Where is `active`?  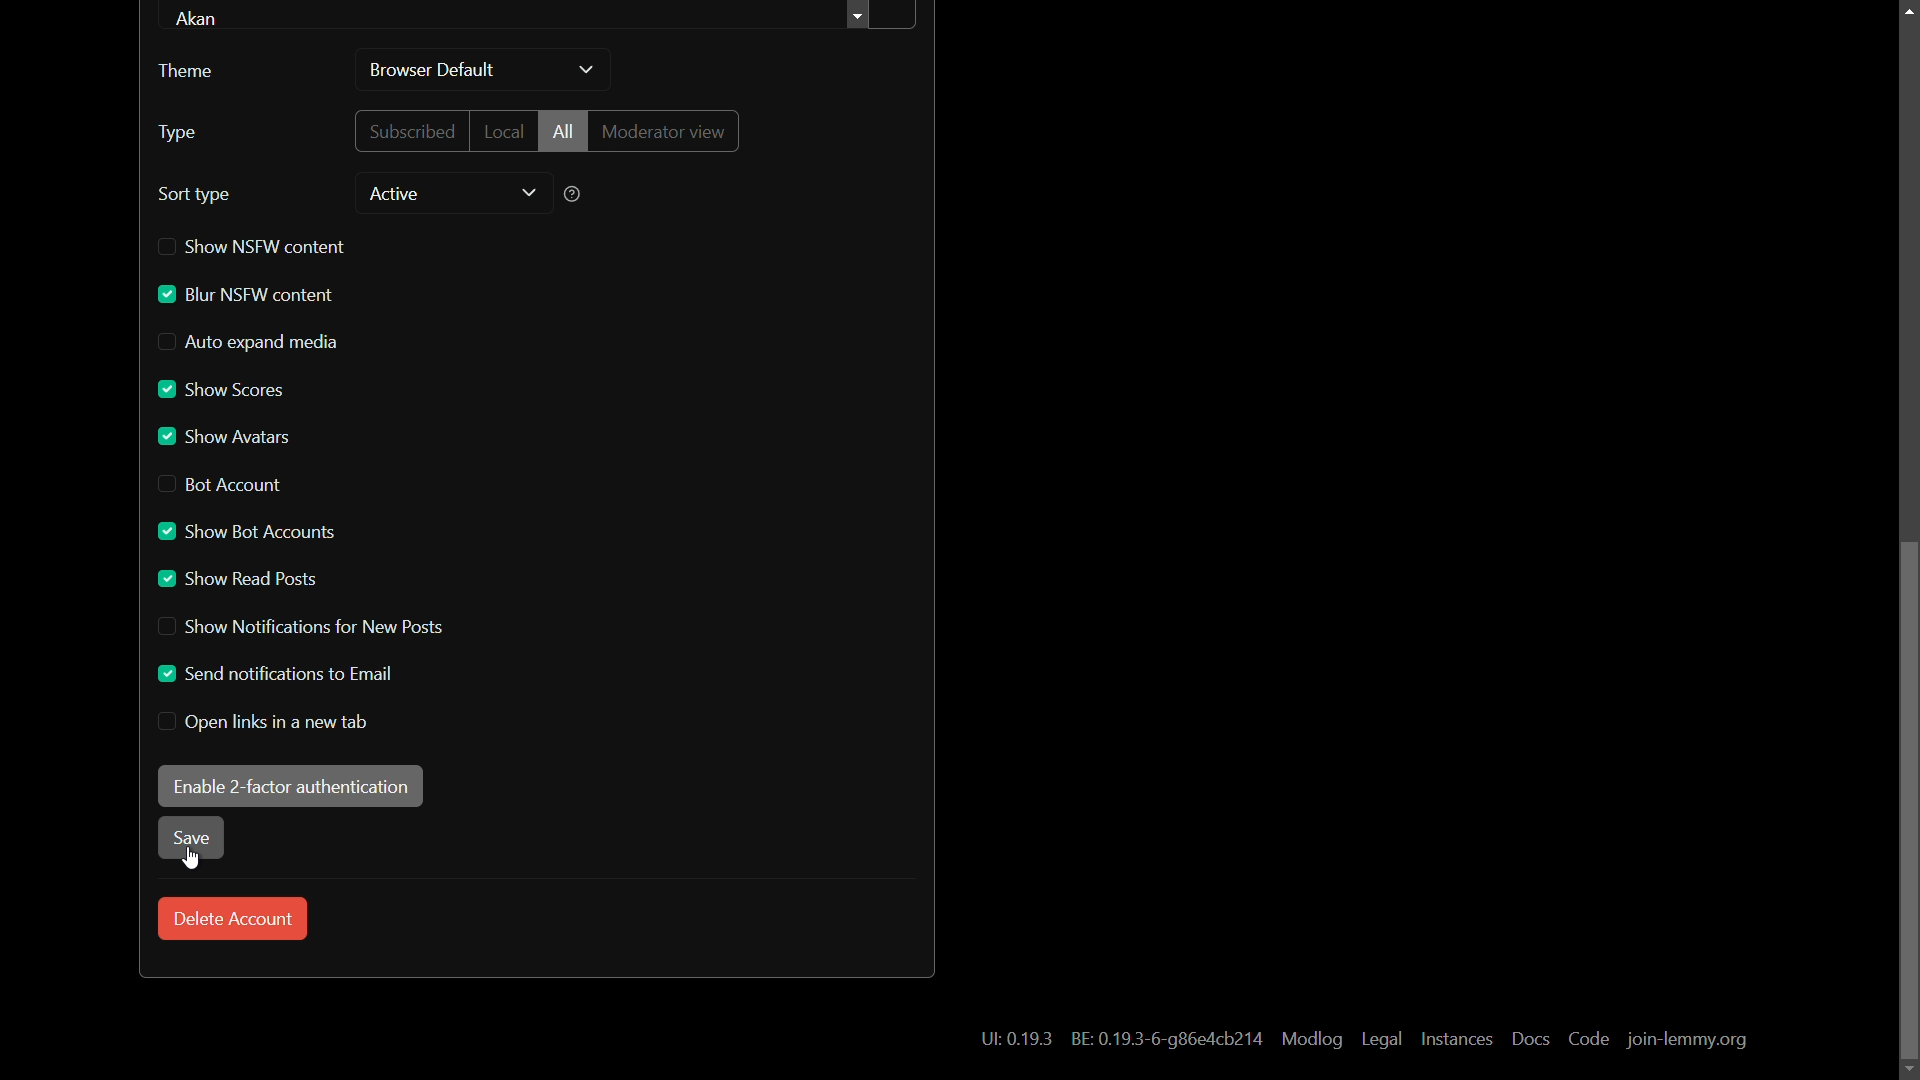 active is located at coordinates (392, 194).